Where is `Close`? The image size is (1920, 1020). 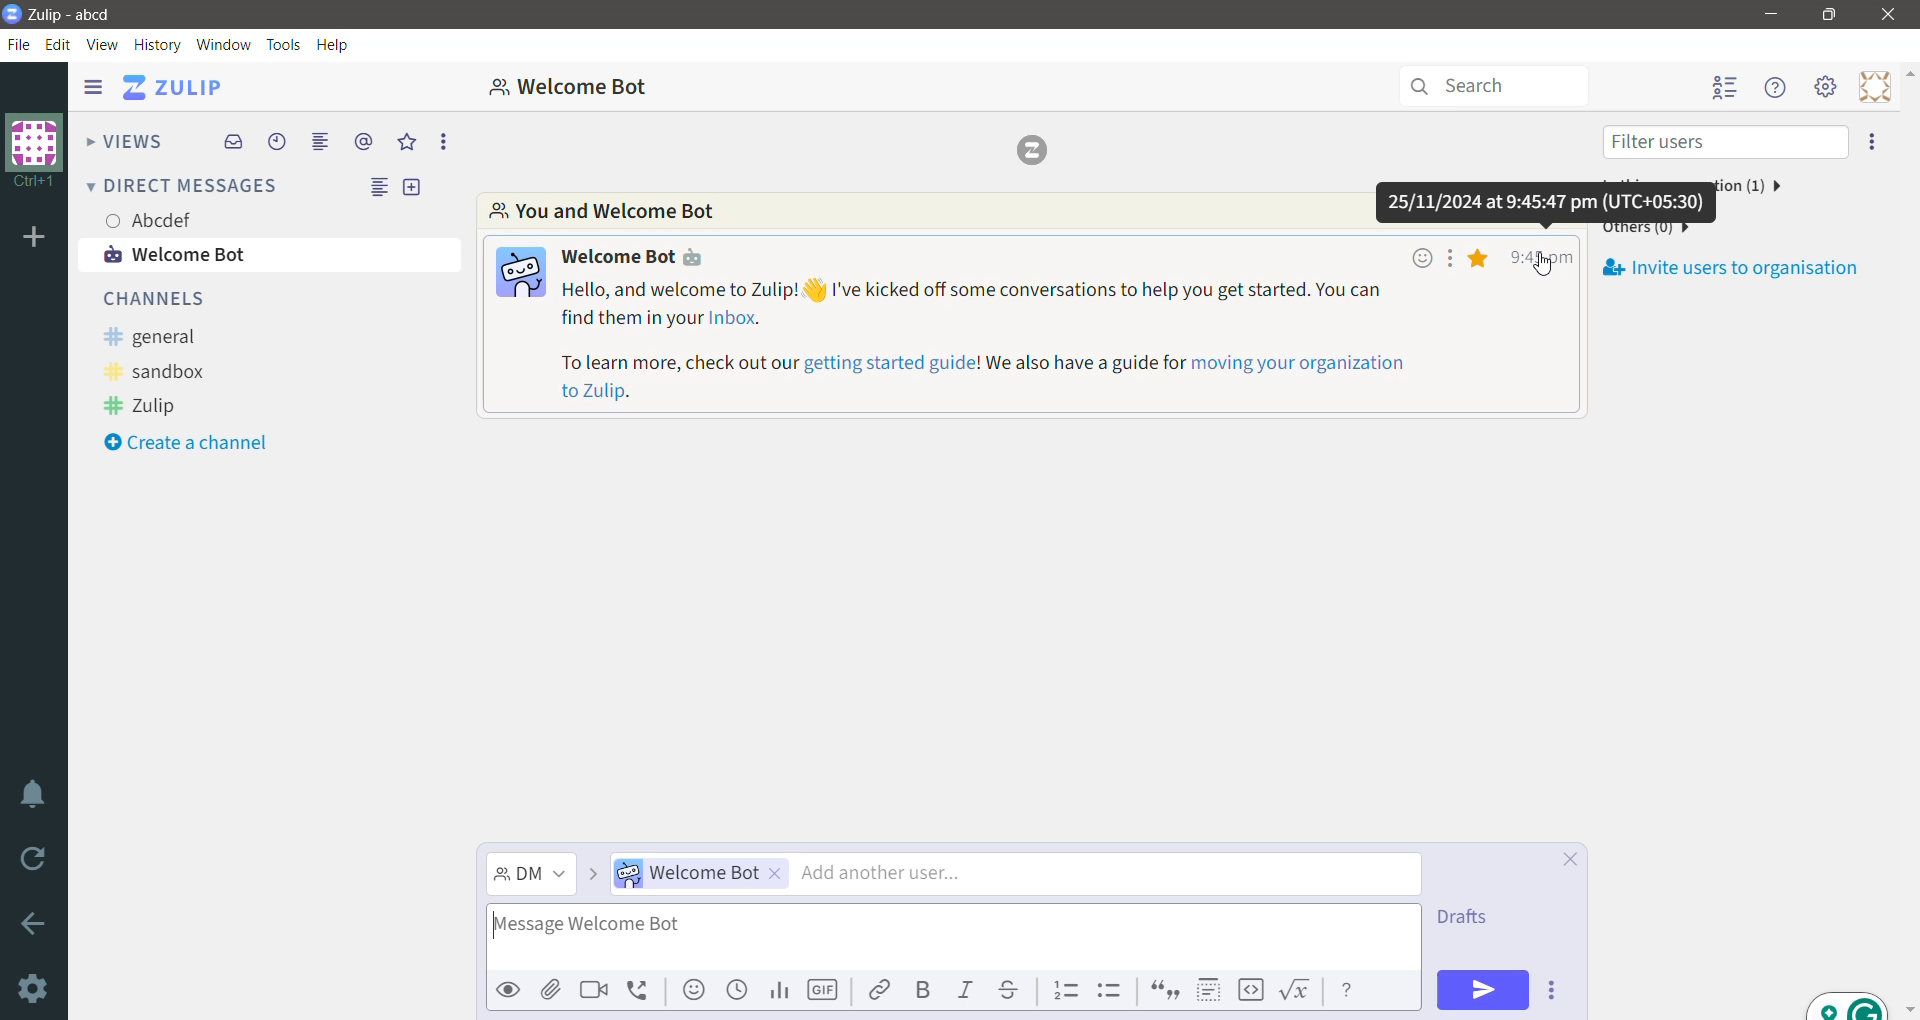
Close is located at coordinates (1888, 14).